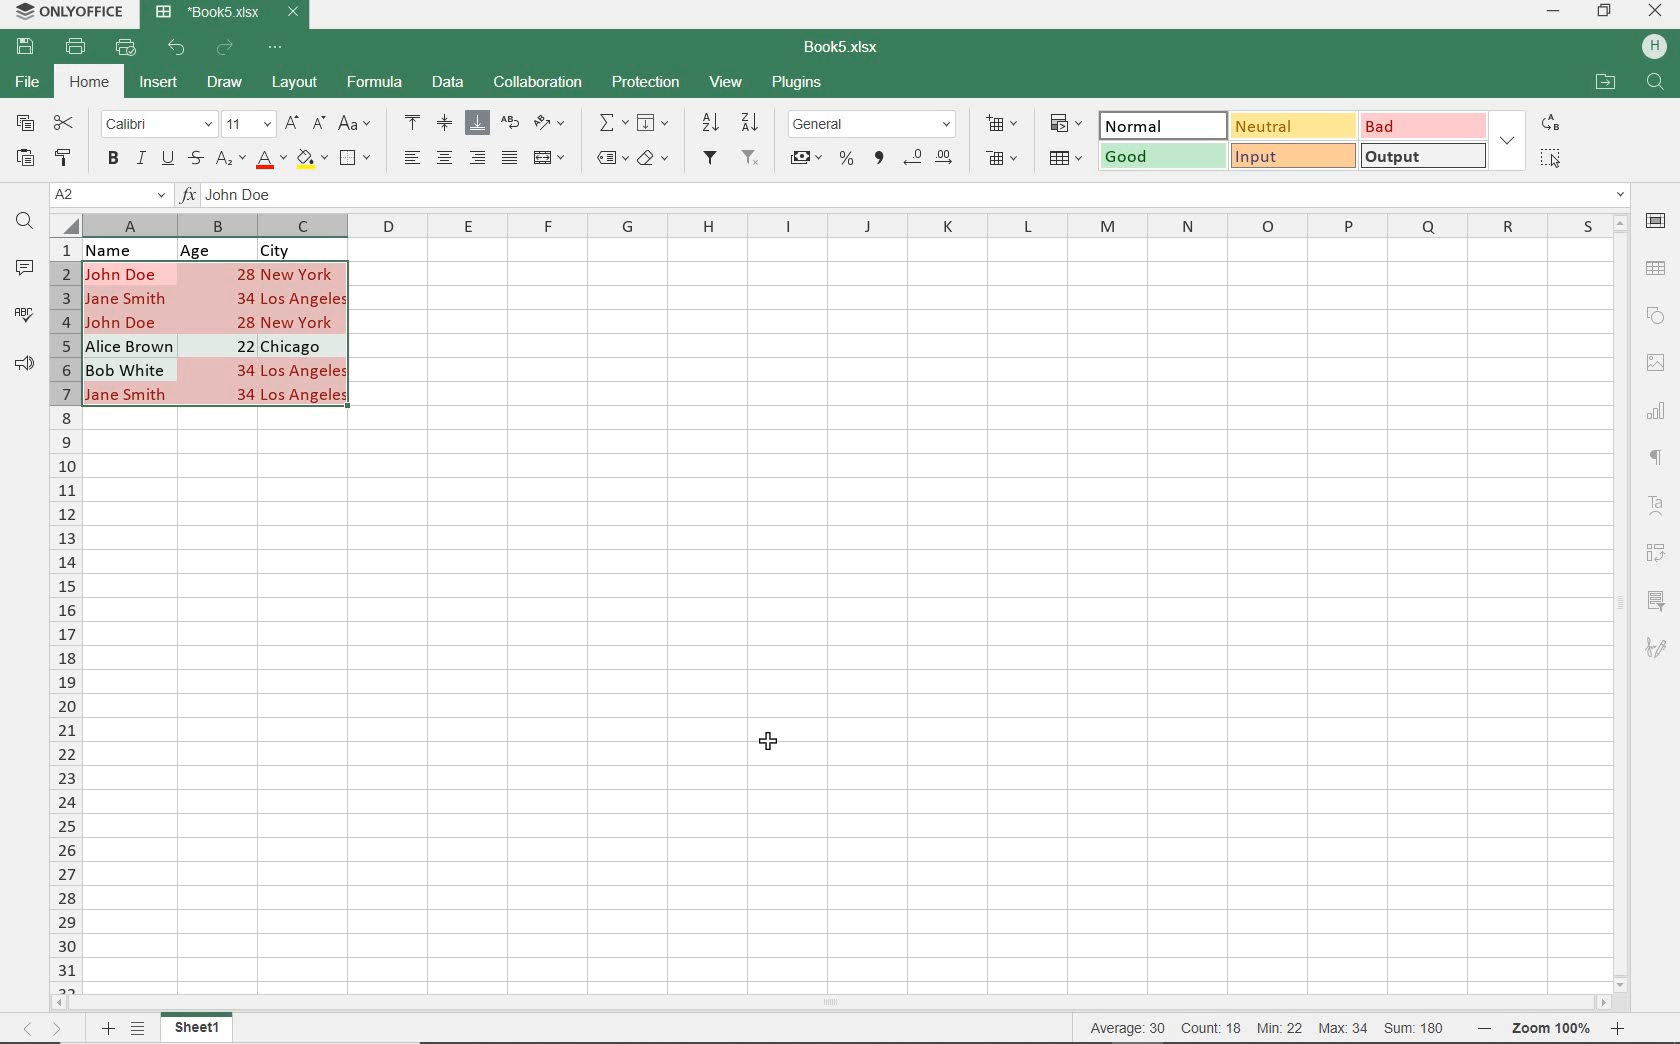  I want to click on ALIGN RIGHT, so click(478, 157).